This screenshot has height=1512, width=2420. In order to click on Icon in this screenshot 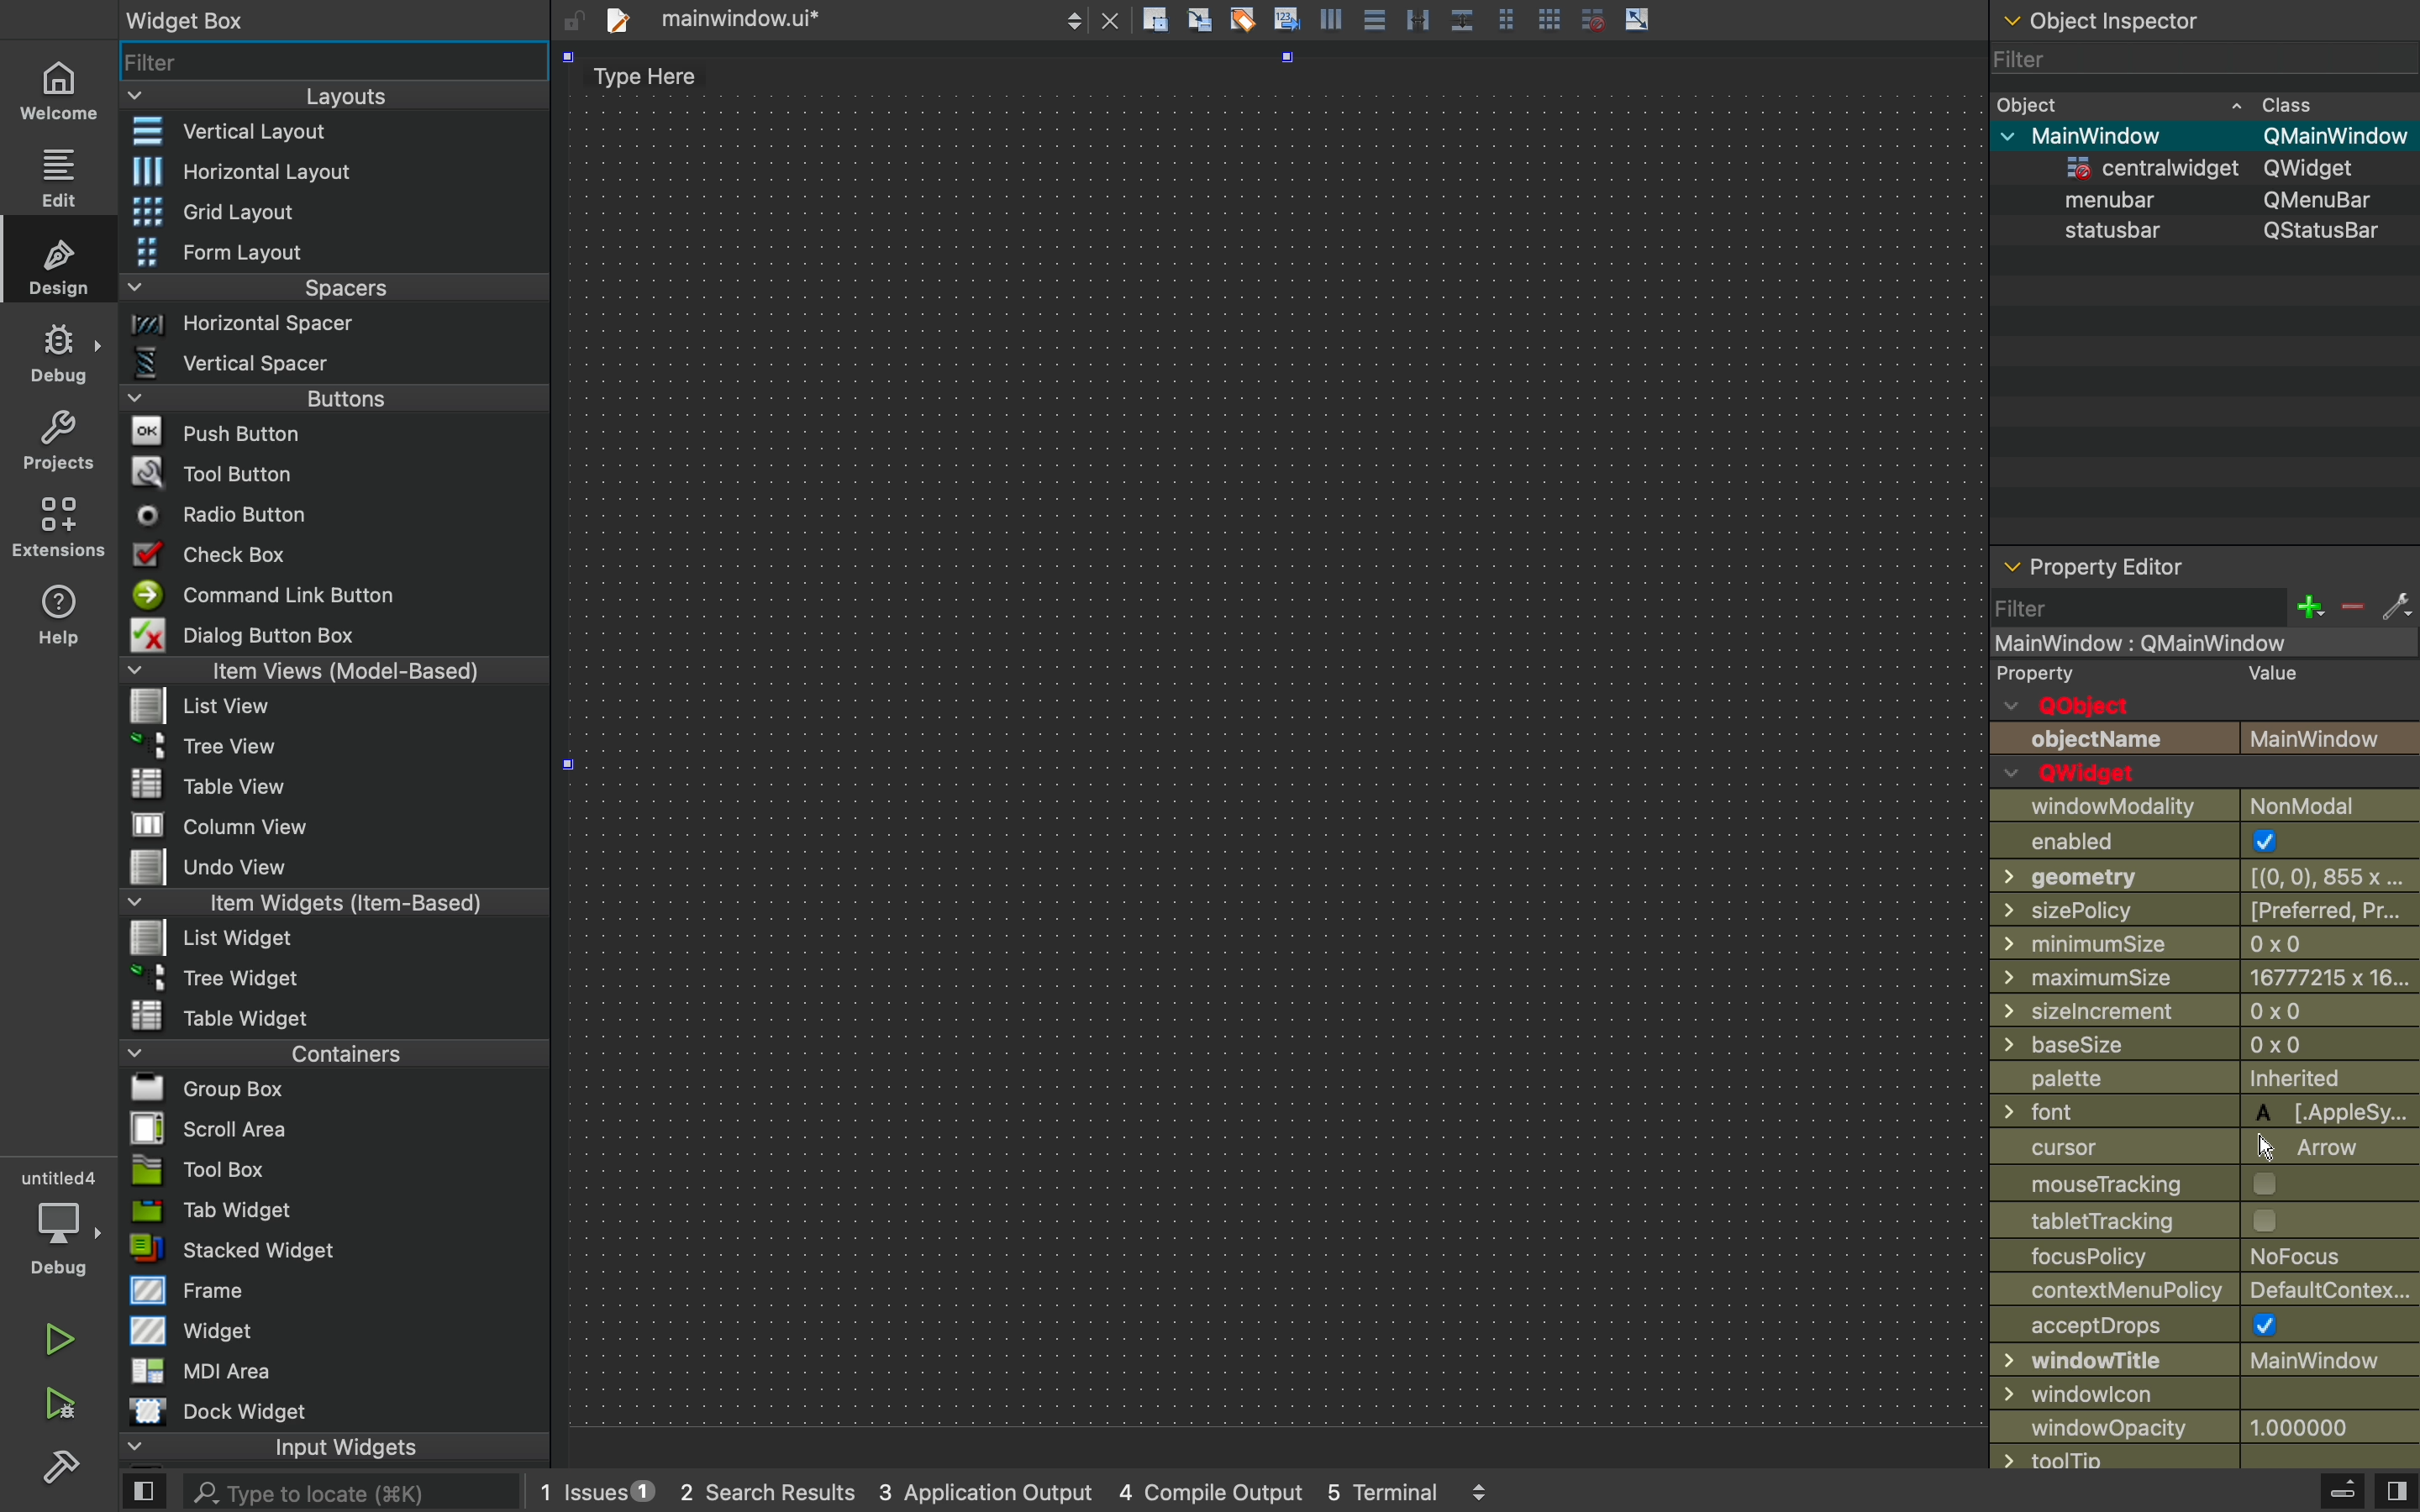, I will do `click(1286, 17)`.